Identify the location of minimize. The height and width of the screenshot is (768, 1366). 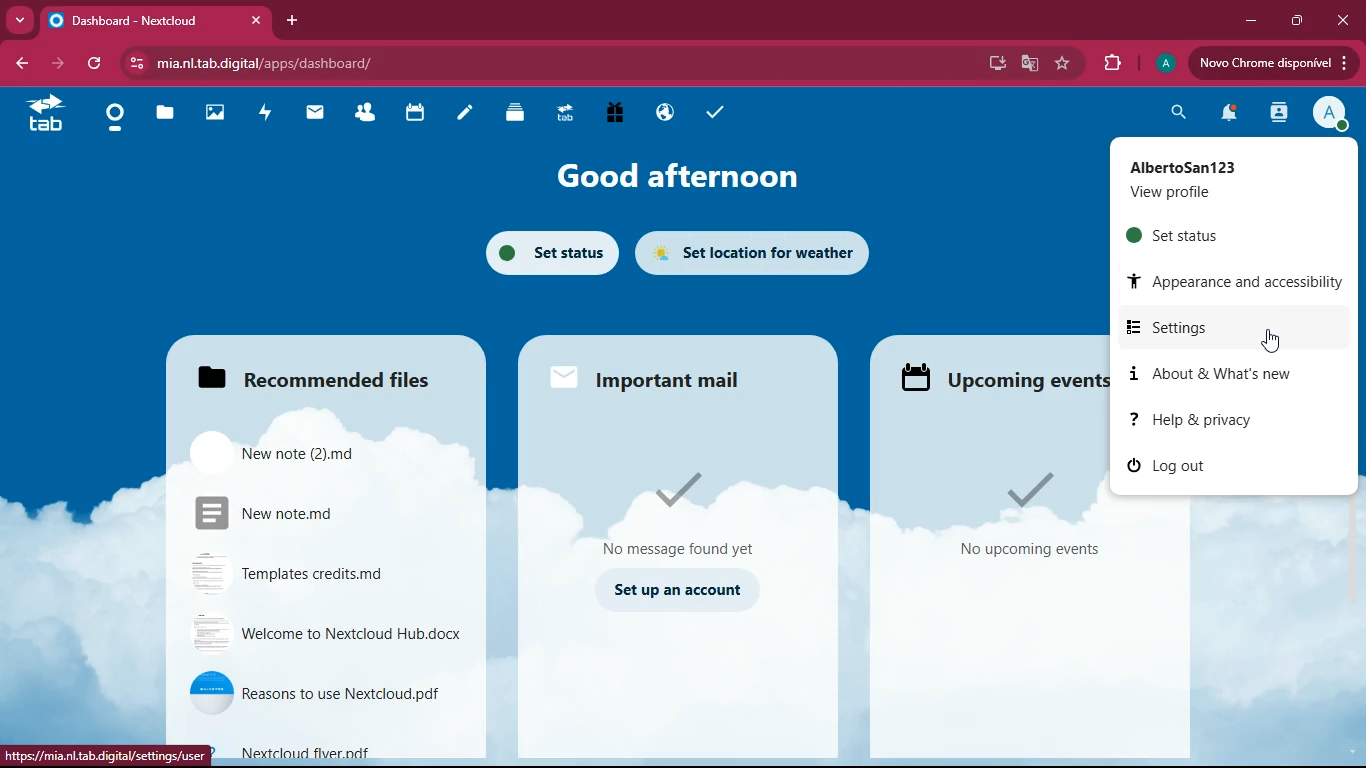
(1256, 22).